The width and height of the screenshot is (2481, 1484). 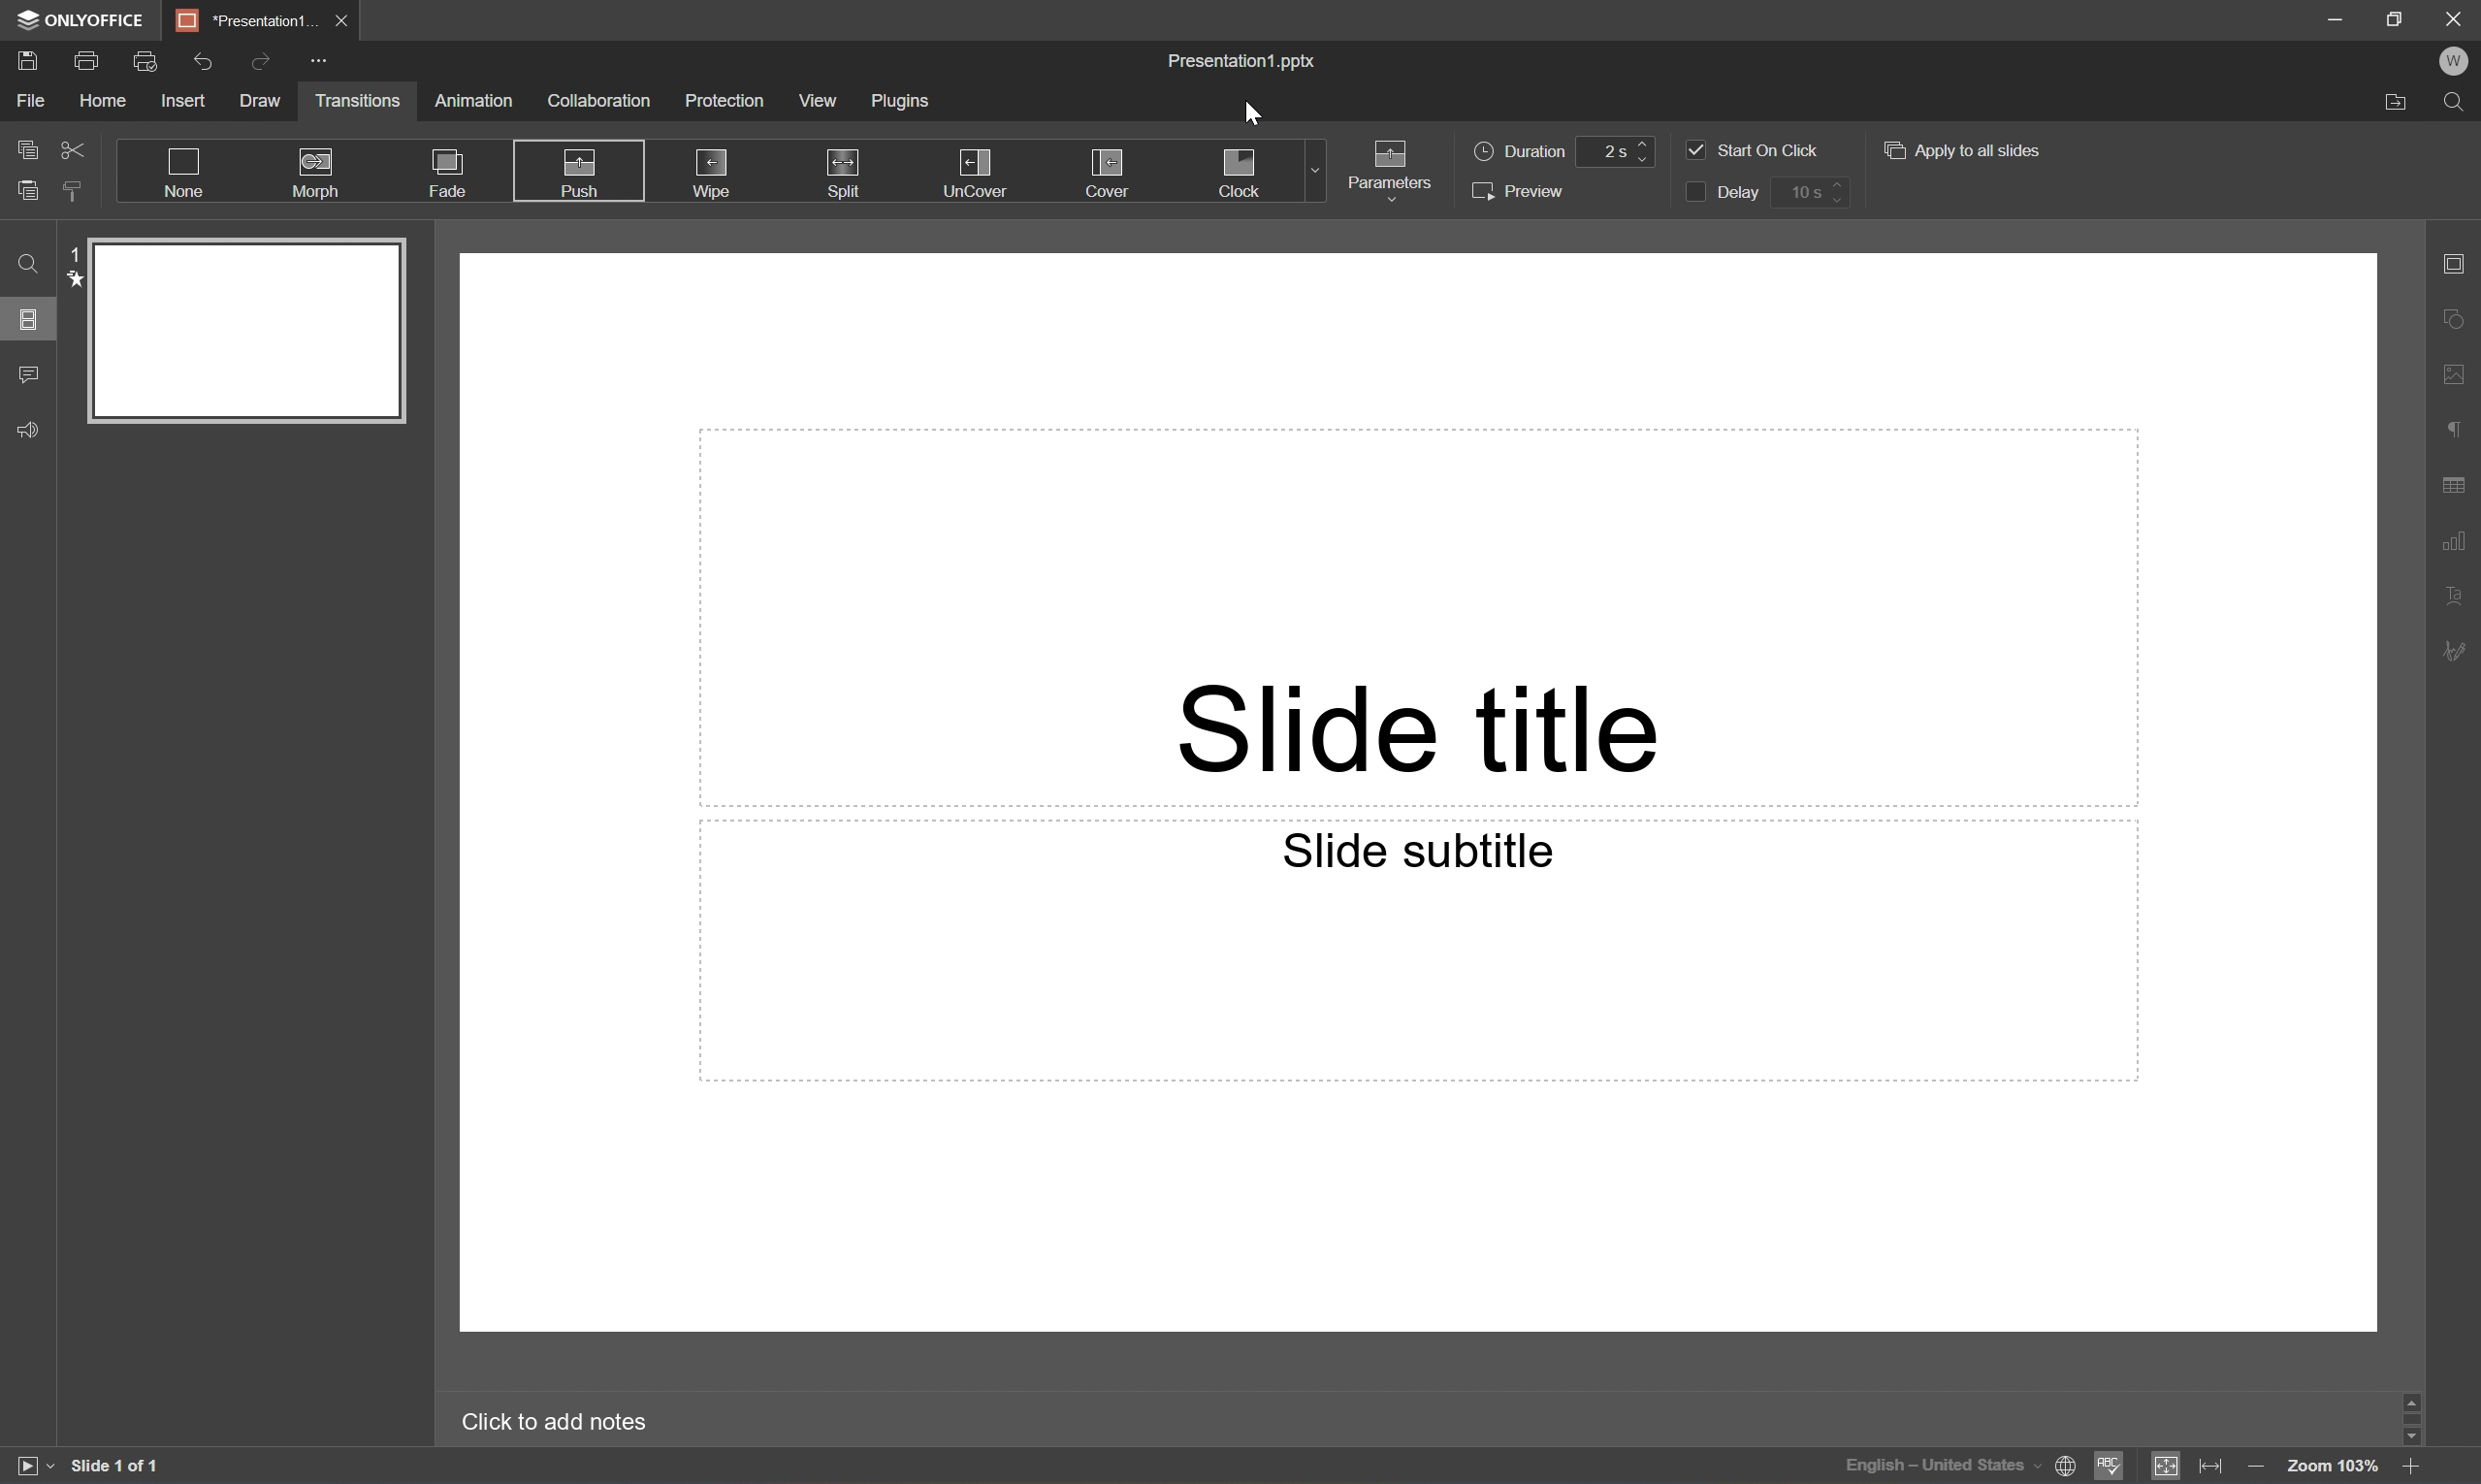 What do you see at coordinates (2170, 1468) in the screenshot?
I see `Fit to slide` at bounding box center [2170, 1468].